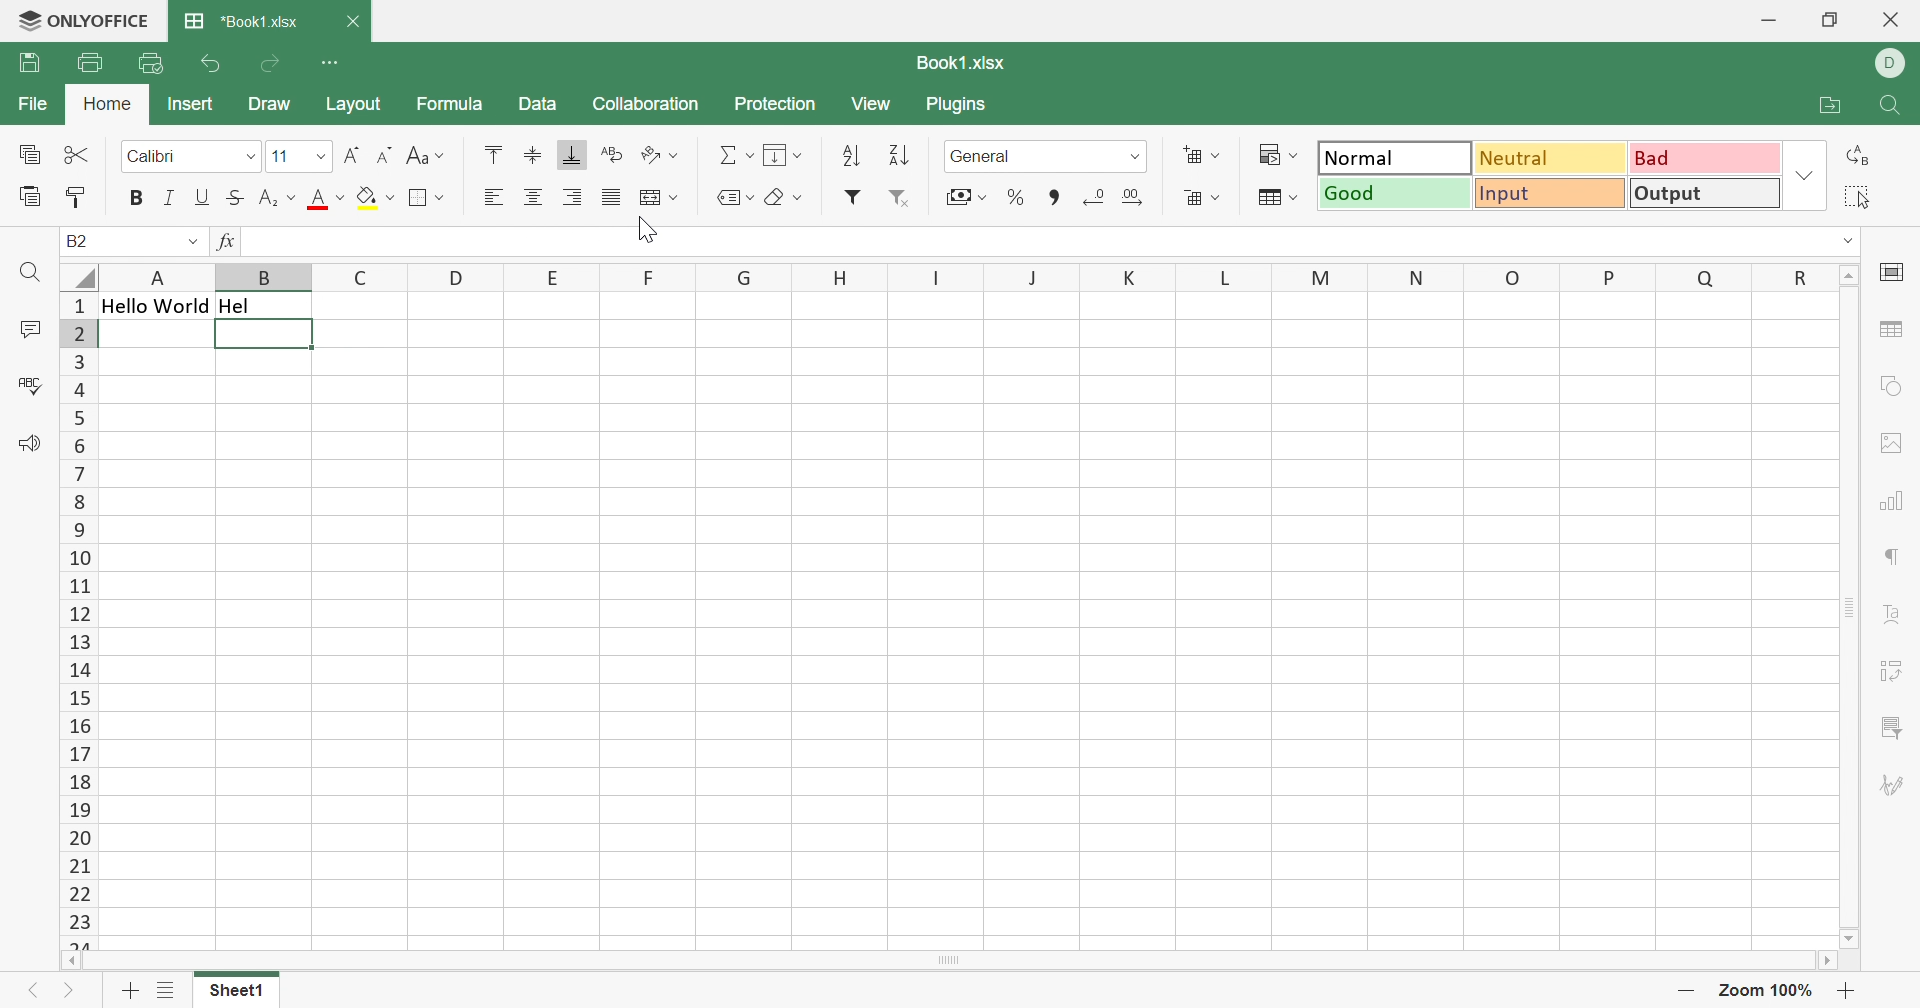  I want to click on List of sheets, so click(167, 994).